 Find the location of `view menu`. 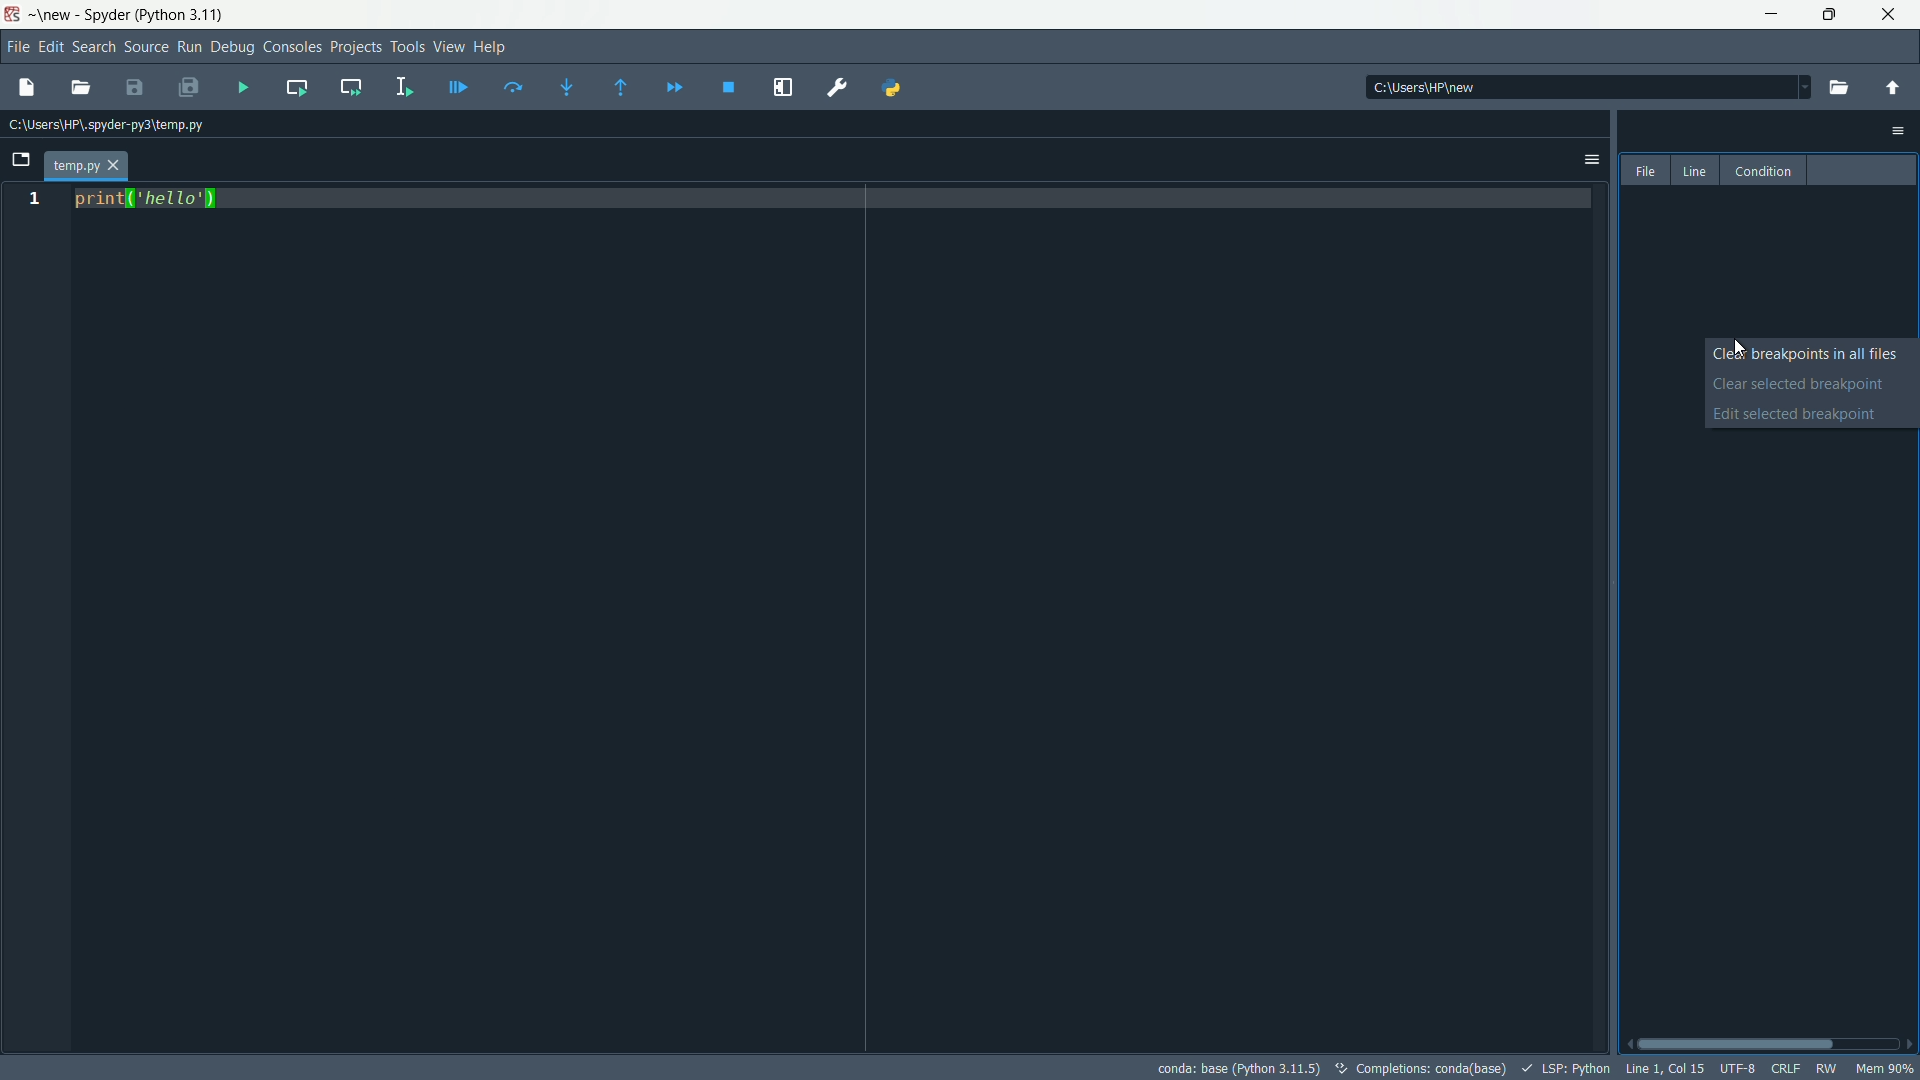

view menu is located at coordinates (447, 48).